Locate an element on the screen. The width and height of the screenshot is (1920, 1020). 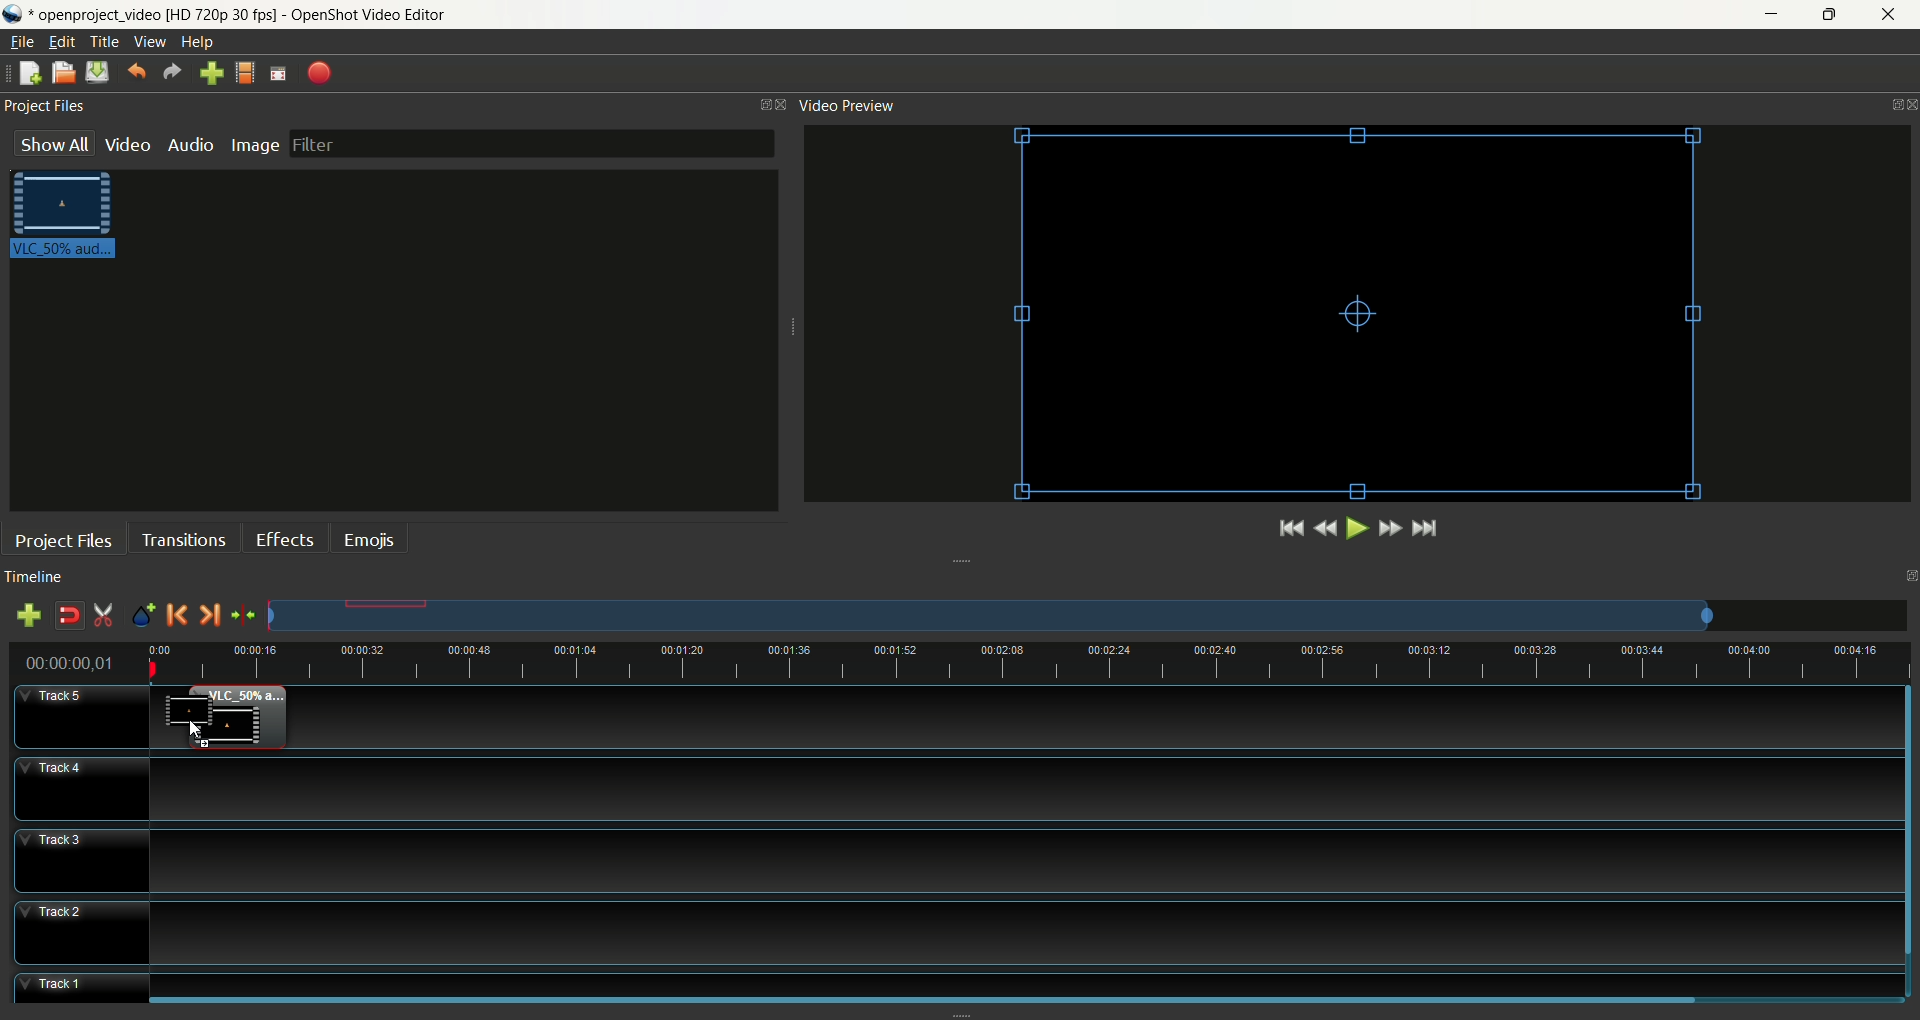
video is located at coordinates (1364, 317).